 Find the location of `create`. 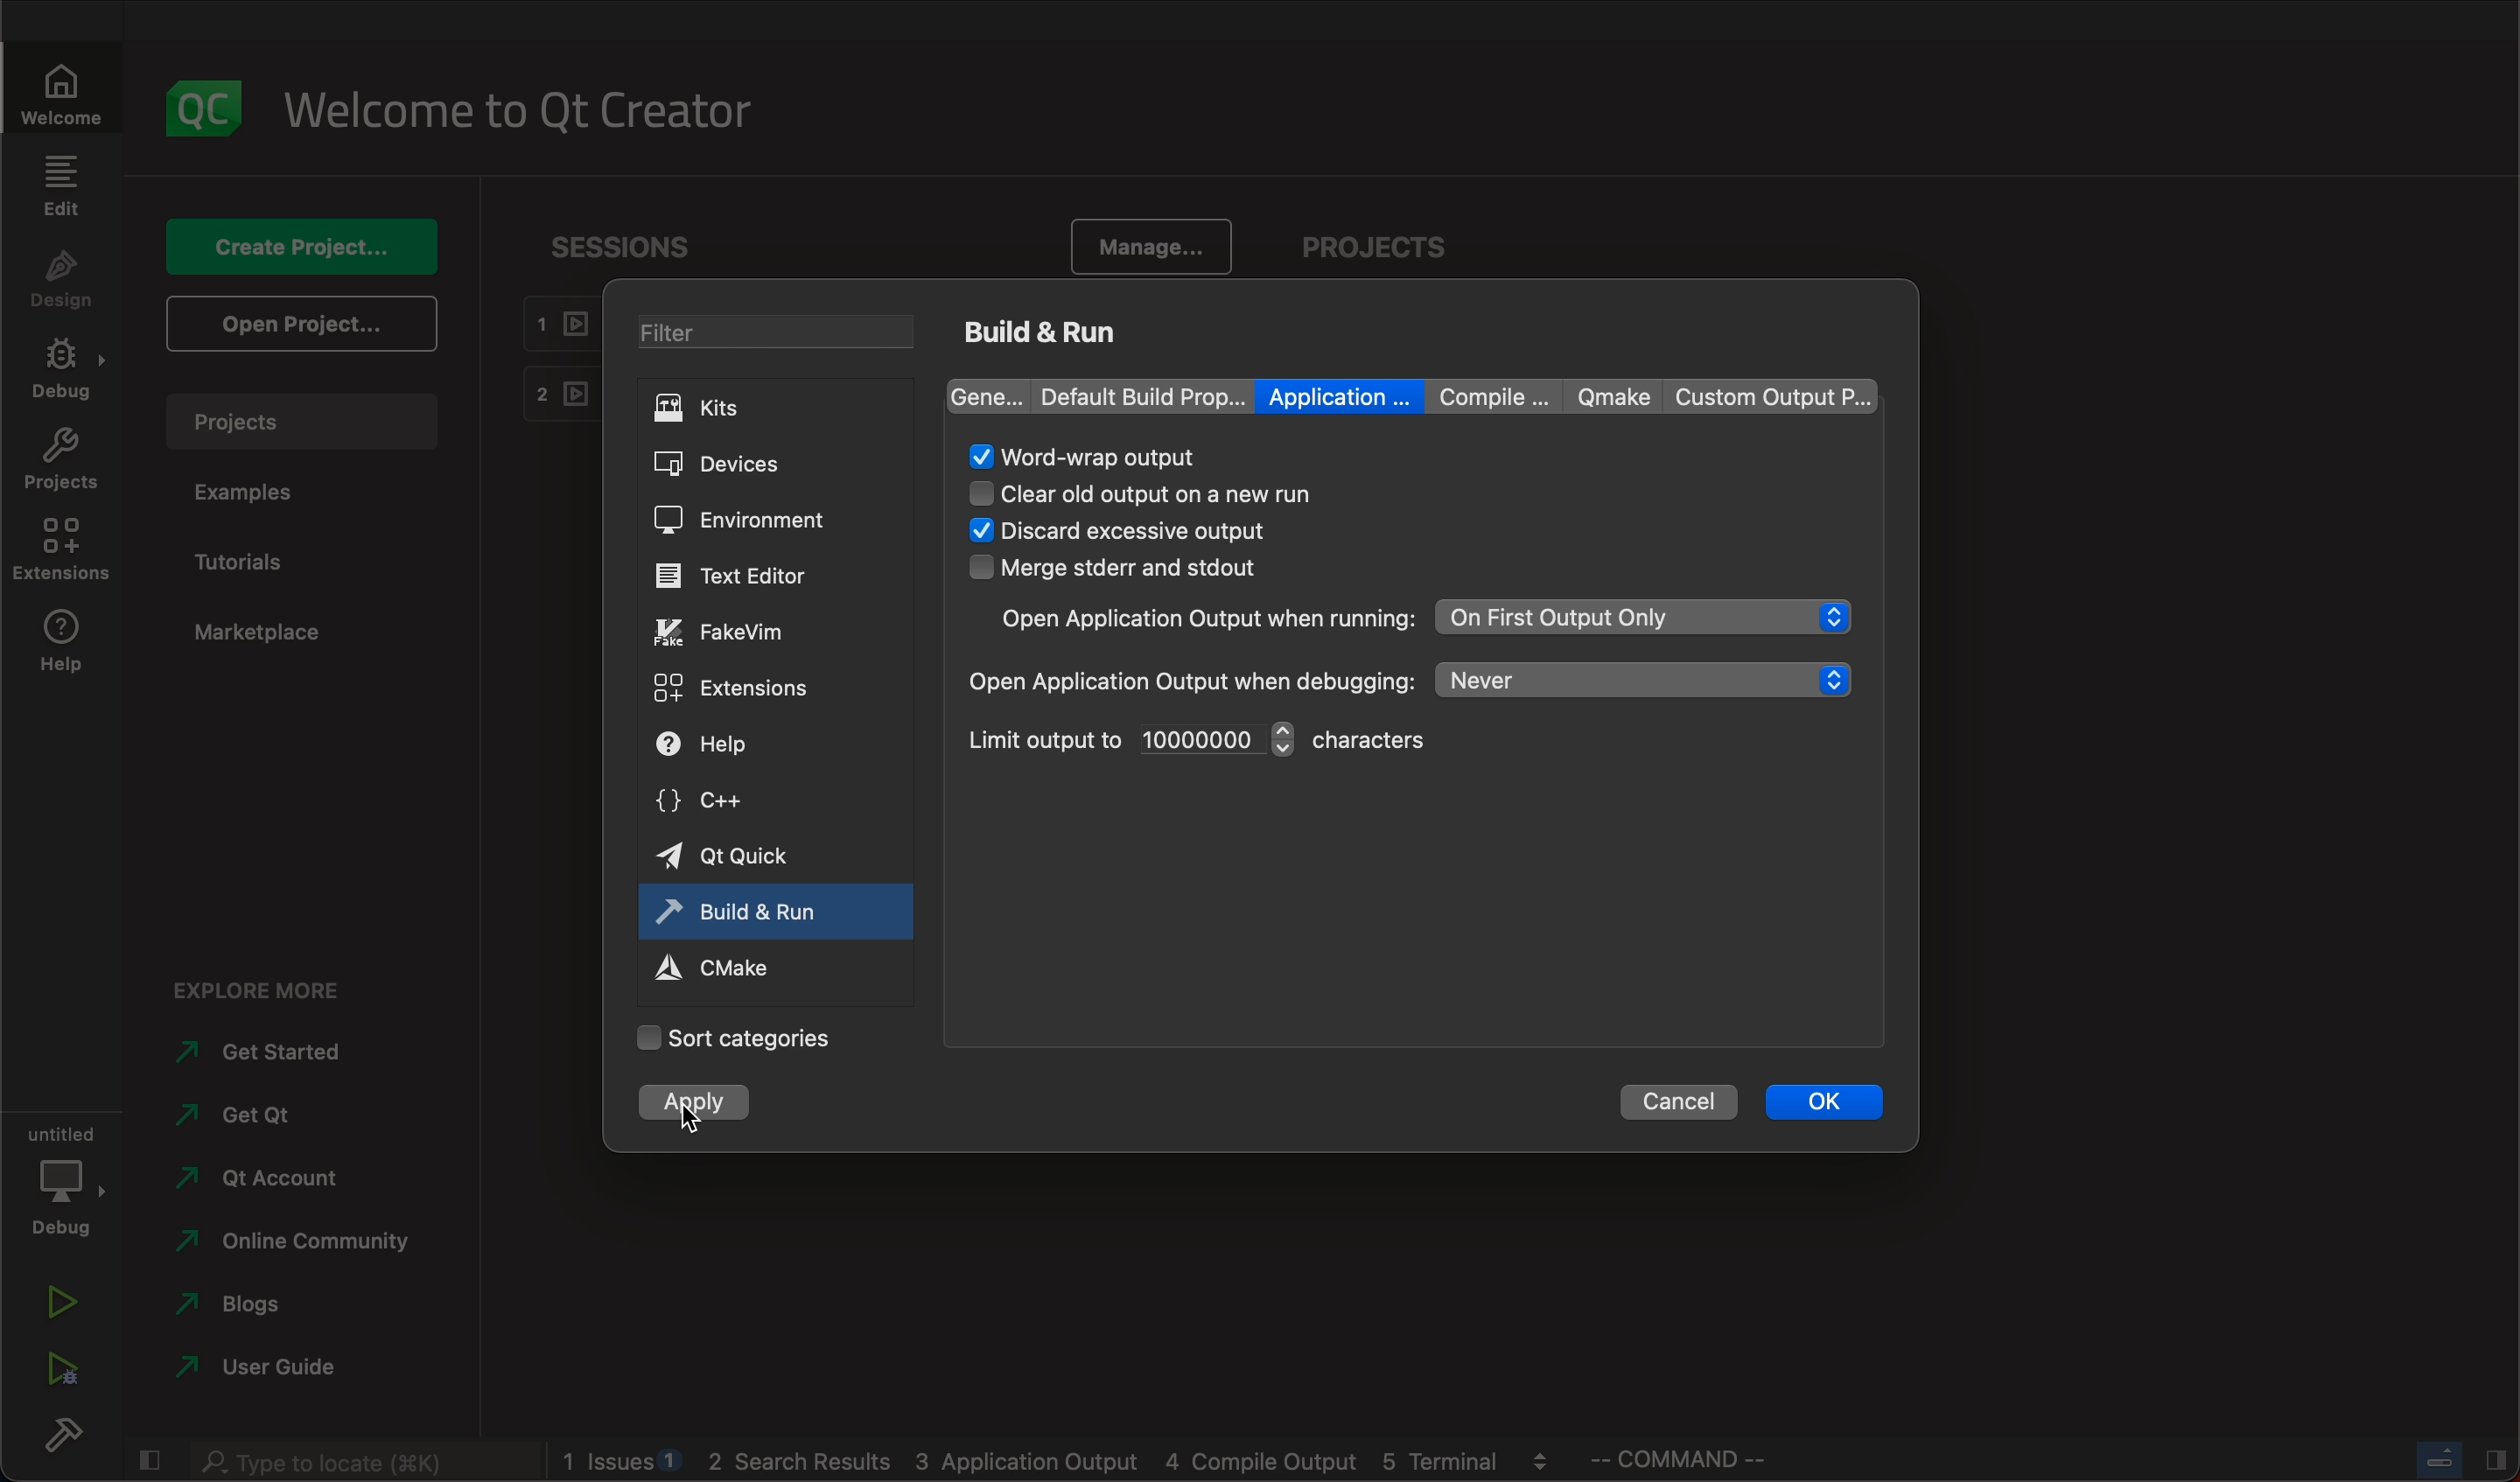

create is located at coordinates (293, 246).